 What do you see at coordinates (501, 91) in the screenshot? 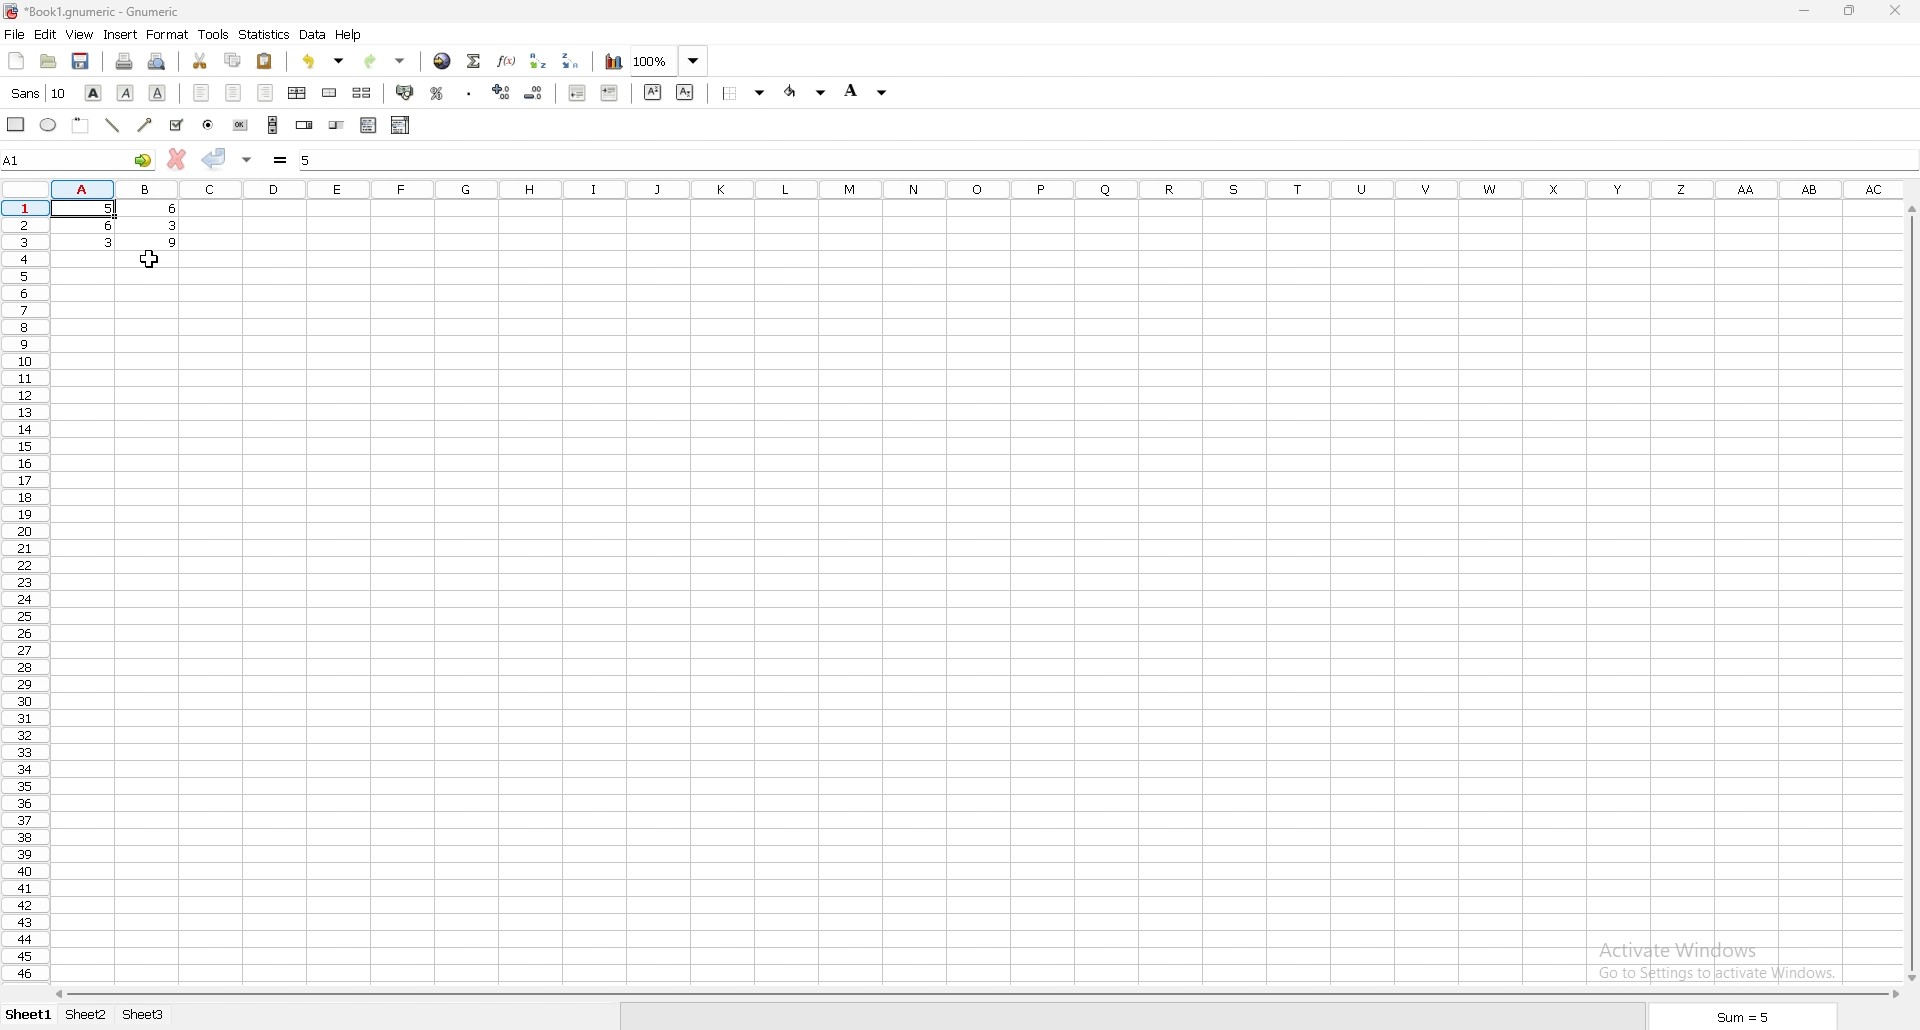
I see `increase decimal` at bounding box center [501, 91].